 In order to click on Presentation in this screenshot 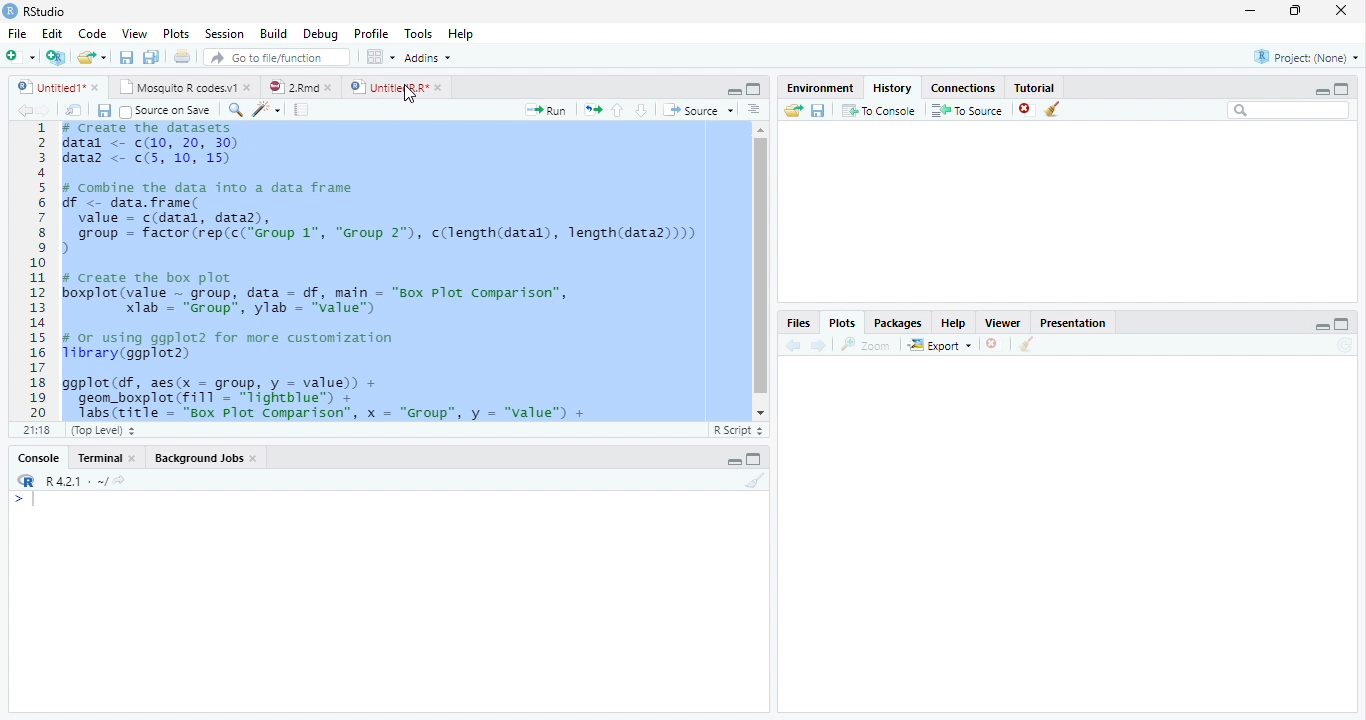, I will do `click(1072, 323)`.